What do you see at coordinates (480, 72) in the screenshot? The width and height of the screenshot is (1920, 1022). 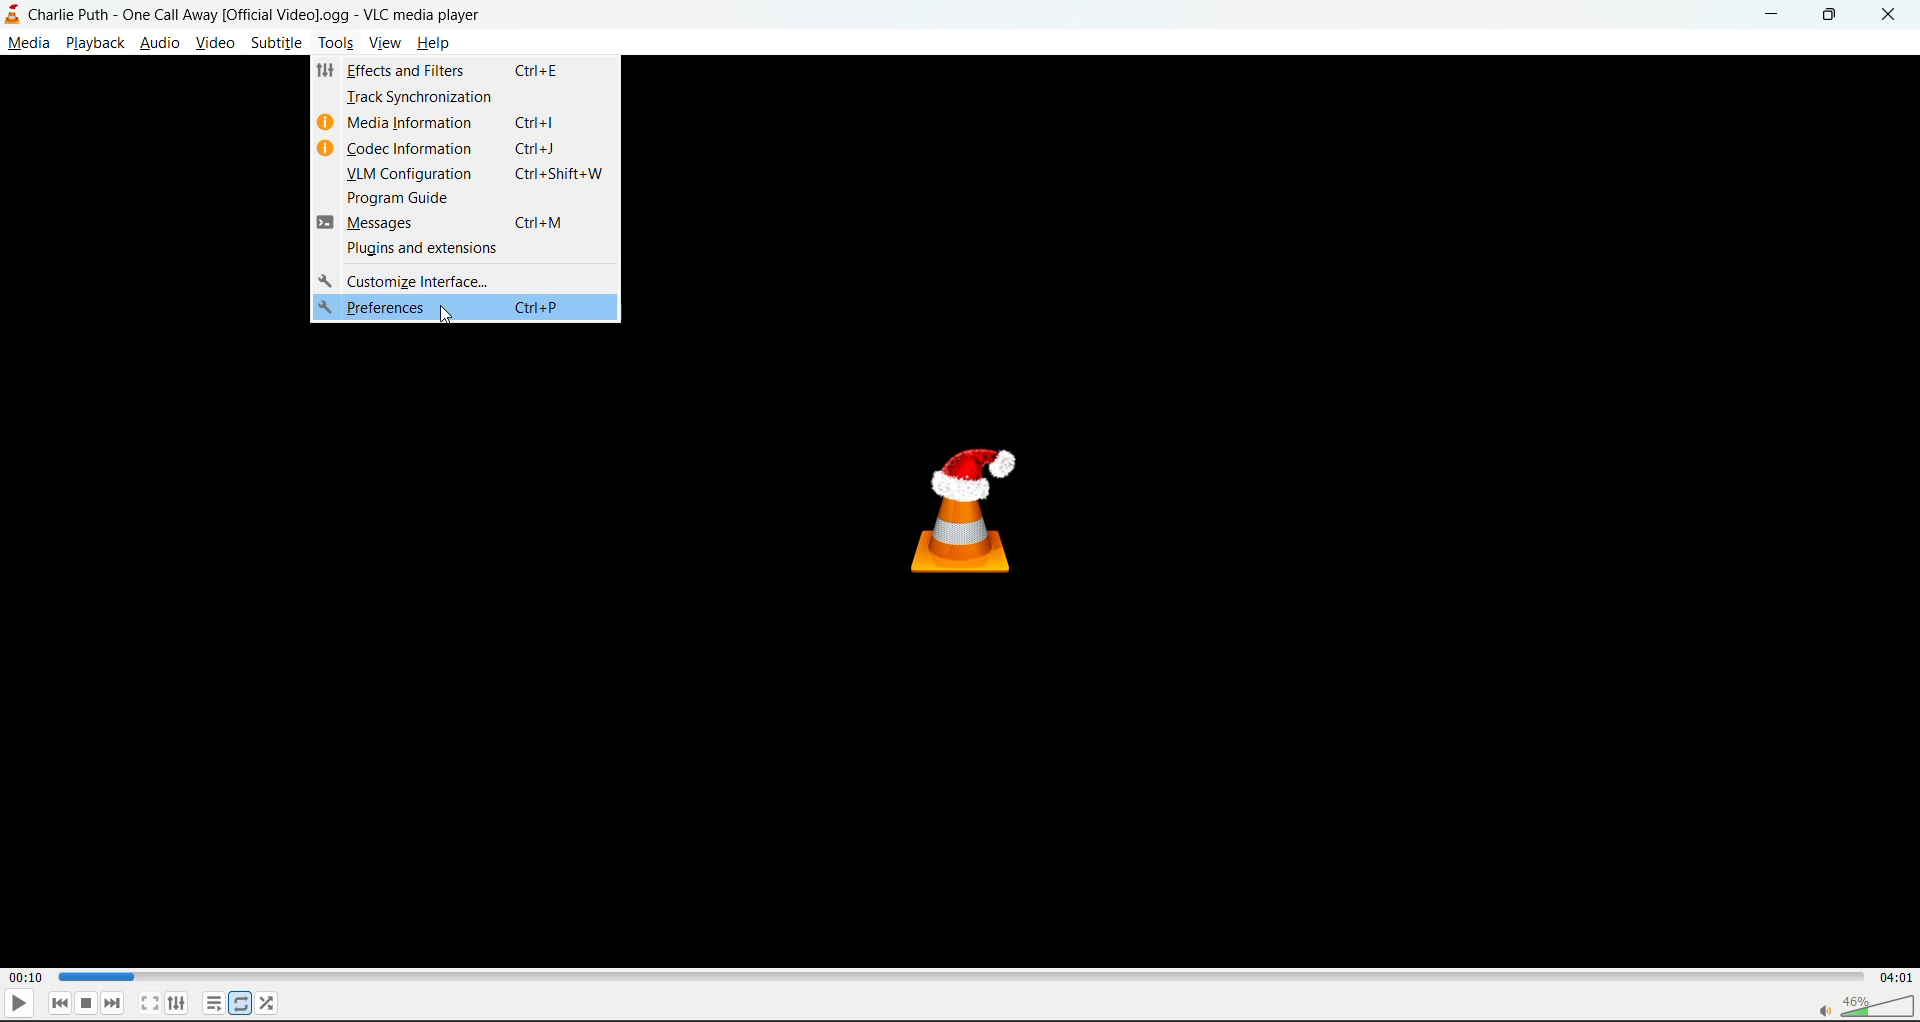 I see `effects and filters` at bounding box center [480, 72].